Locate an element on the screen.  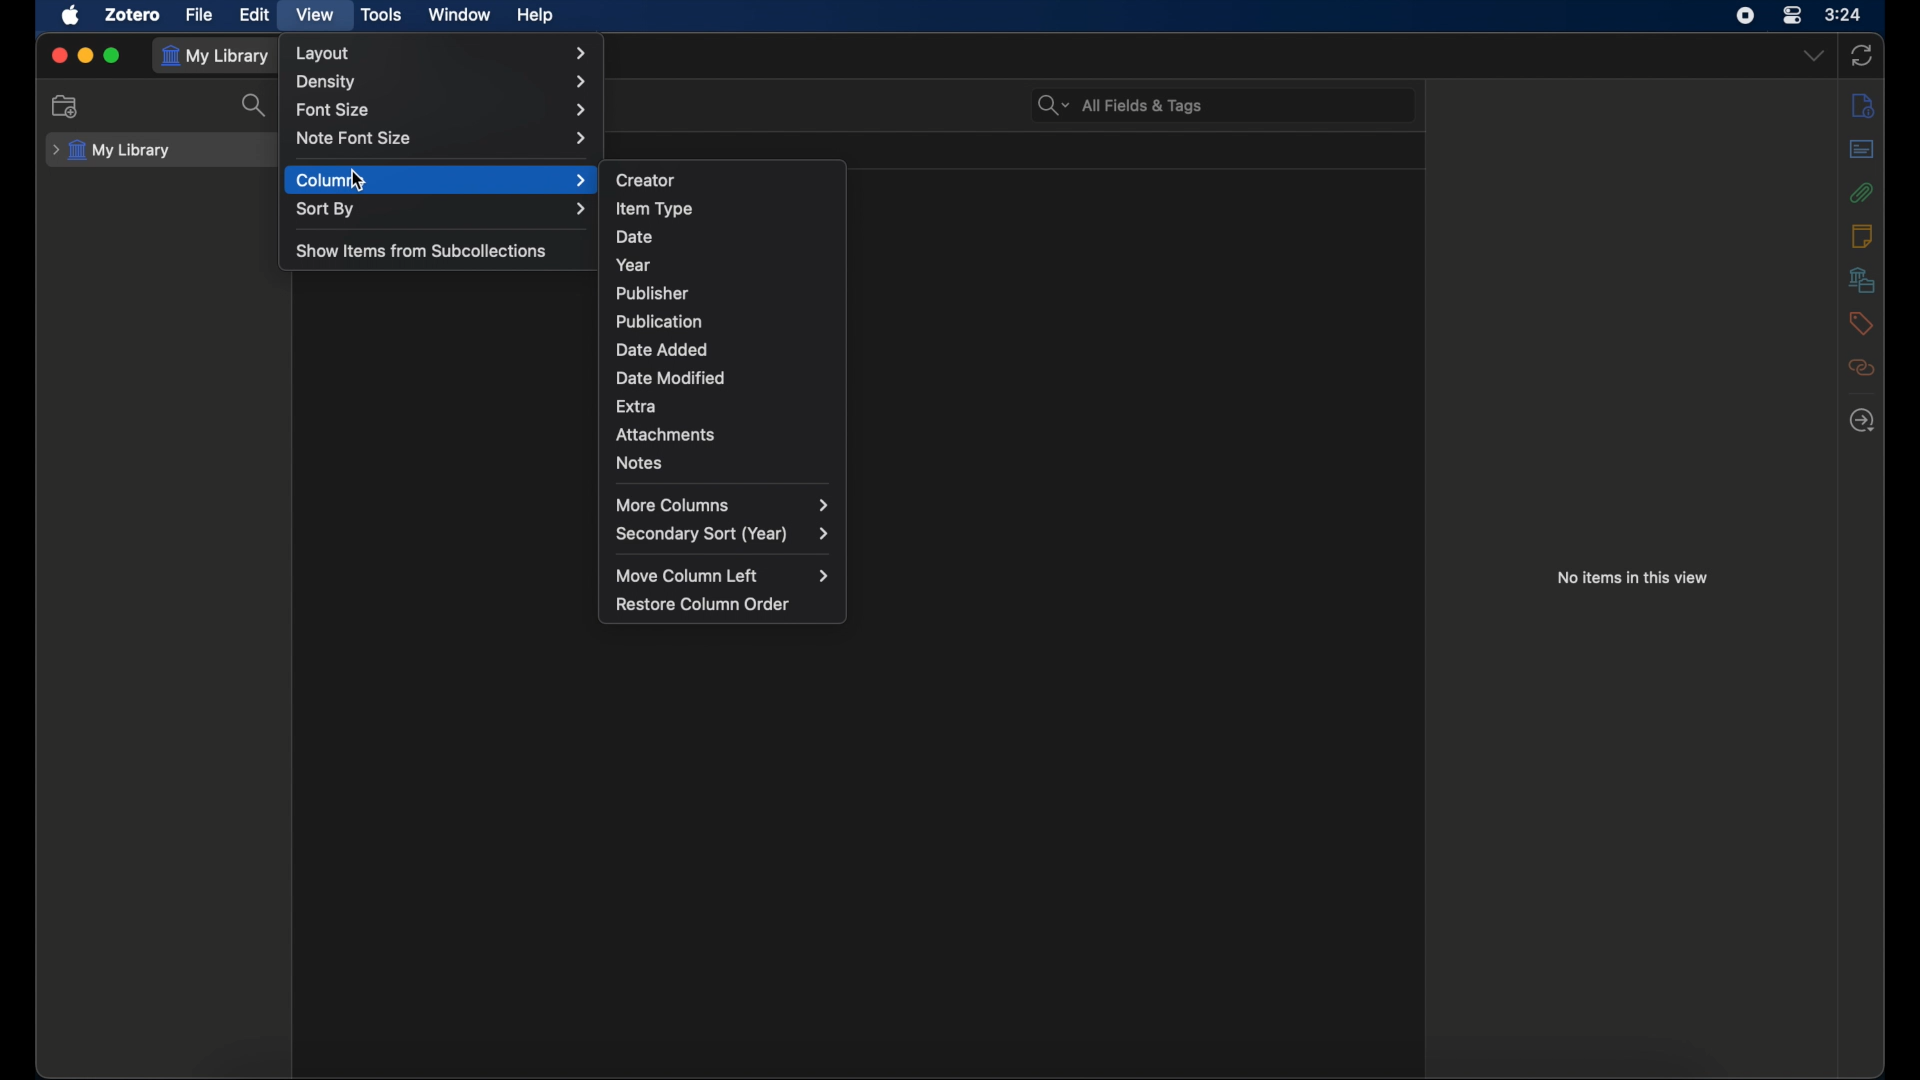
attachments is located at coordinates (666, 435).